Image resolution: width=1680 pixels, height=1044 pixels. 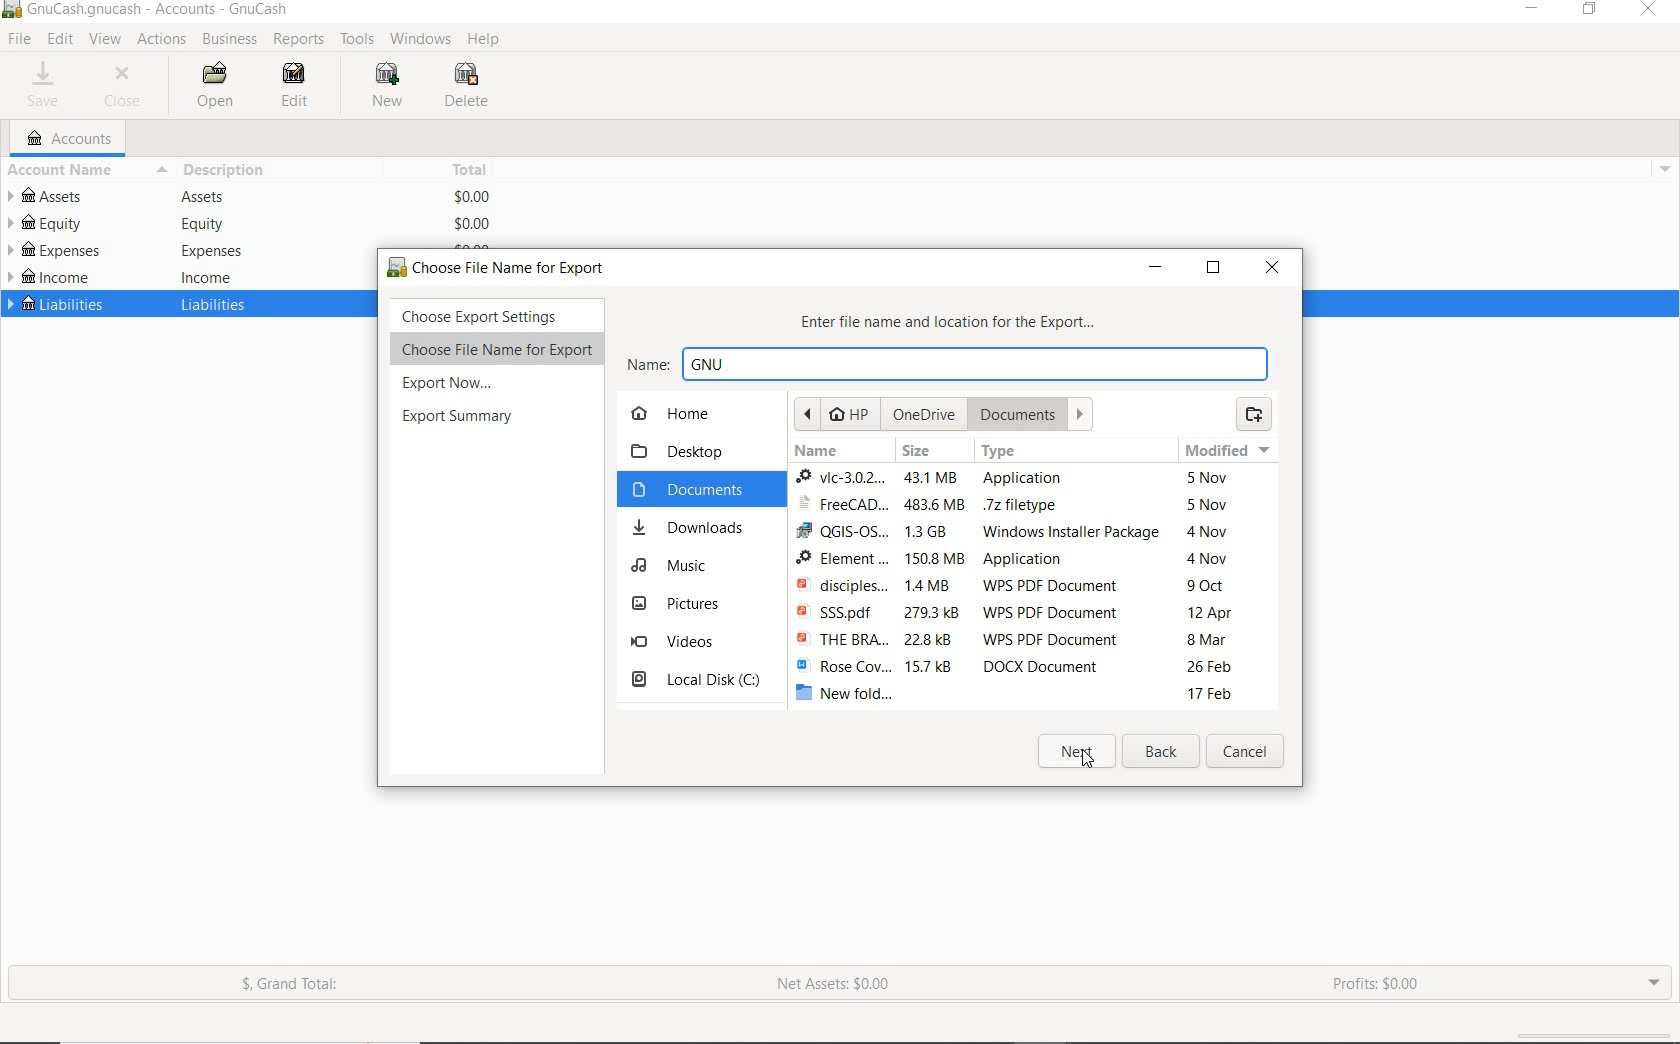 What do you see at coordinates (59, 172) in the screenshot?
I see `ACCOUNT NAME` at bounding box center [59, 172].